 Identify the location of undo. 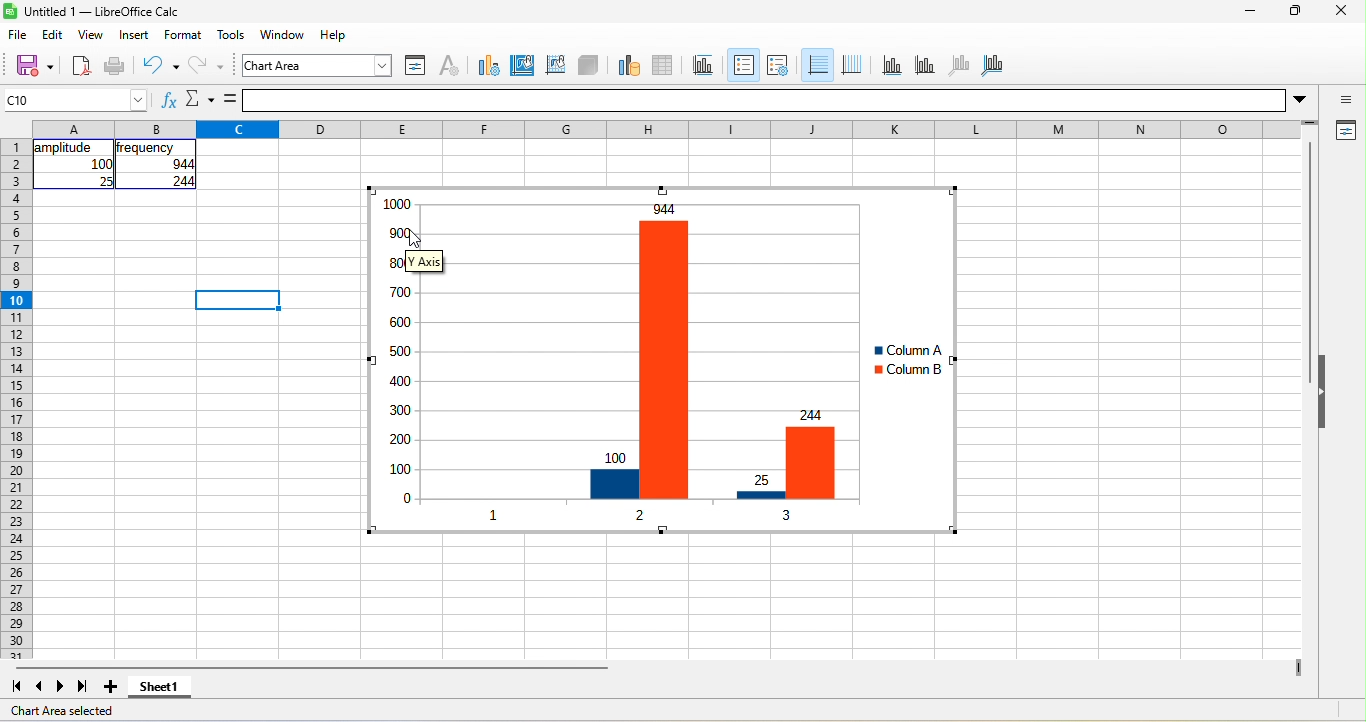
(160, 65).